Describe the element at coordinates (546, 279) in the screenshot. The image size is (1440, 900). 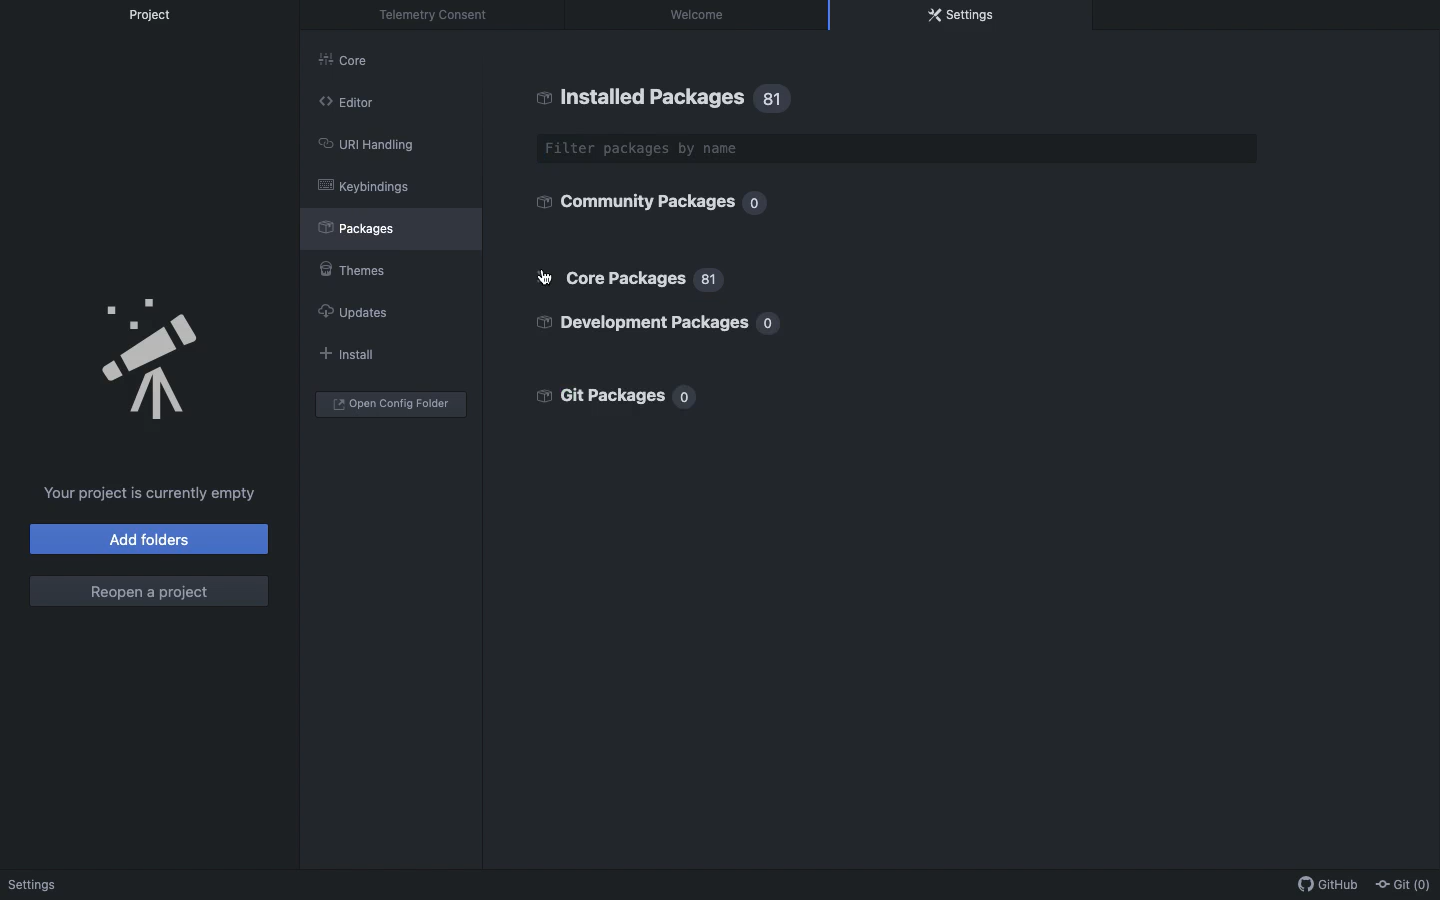
I see `Toggle` at that location.